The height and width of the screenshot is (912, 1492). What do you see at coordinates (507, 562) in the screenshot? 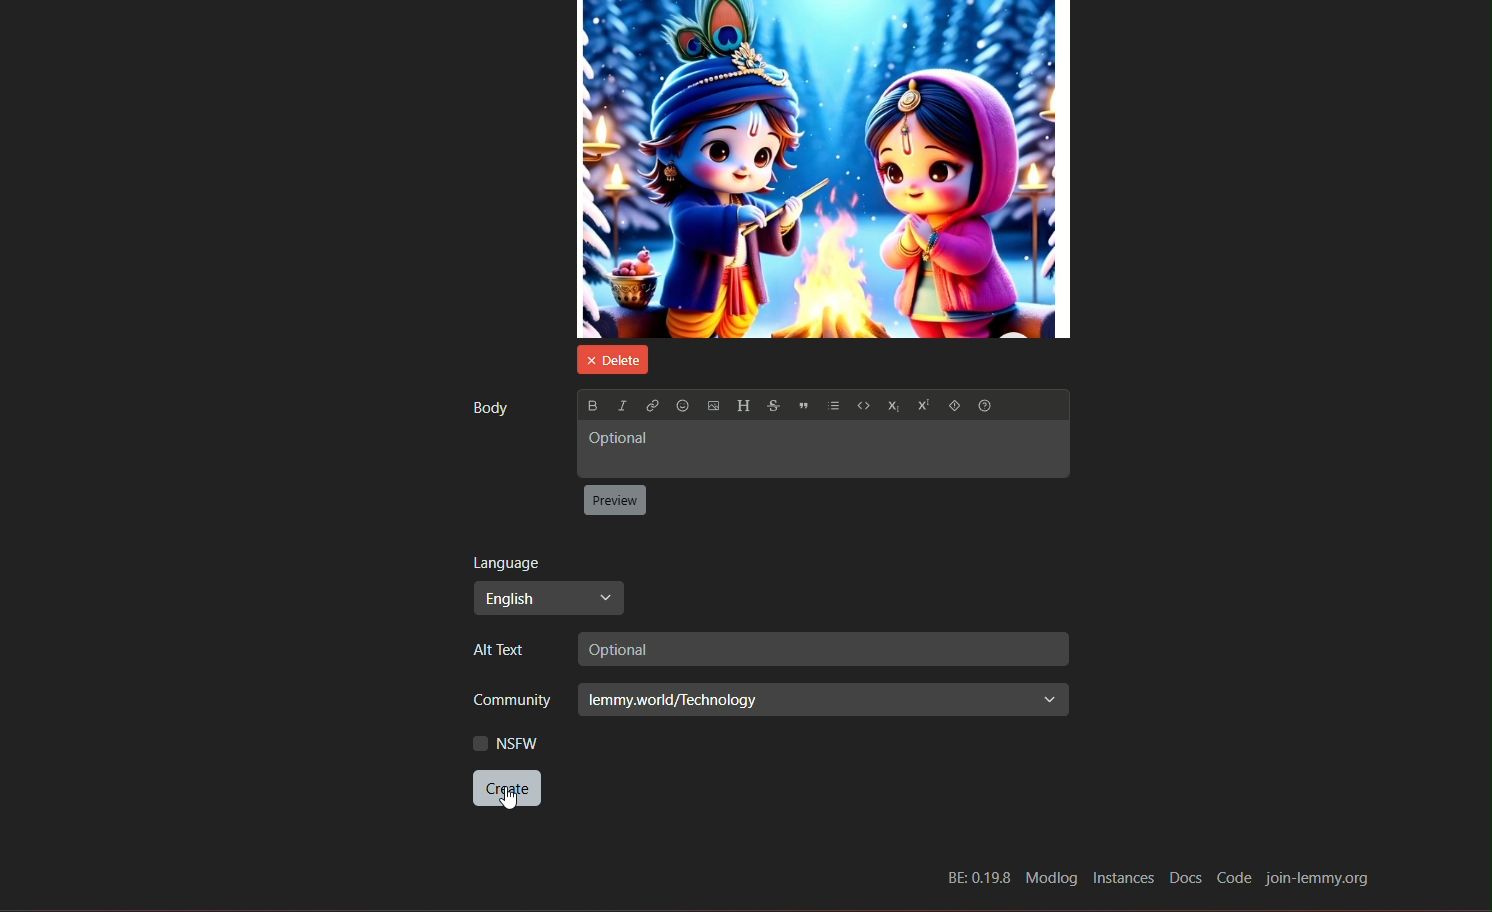
I see `language` at bounding box center [507, 562].